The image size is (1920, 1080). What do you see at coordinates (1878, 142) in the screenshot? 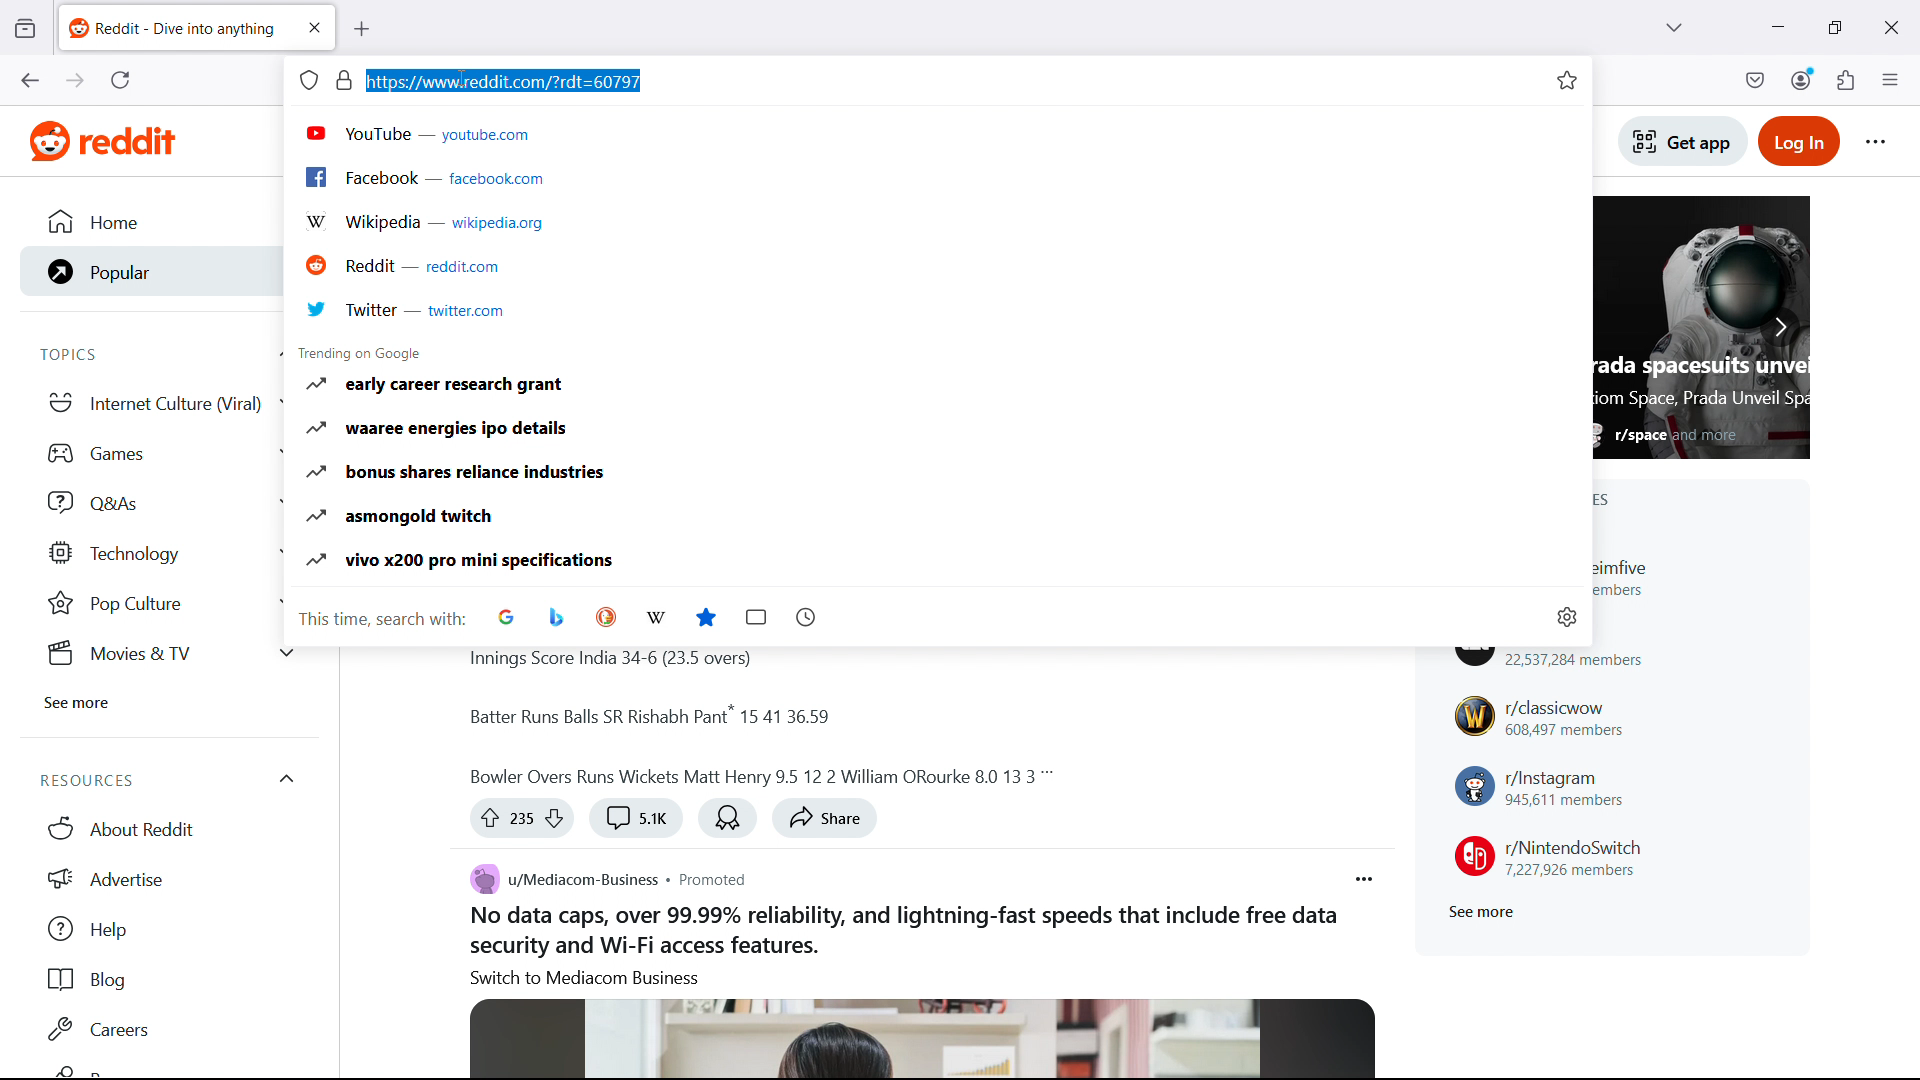
I see `Reddit options` at bounding box center [1878, 142].